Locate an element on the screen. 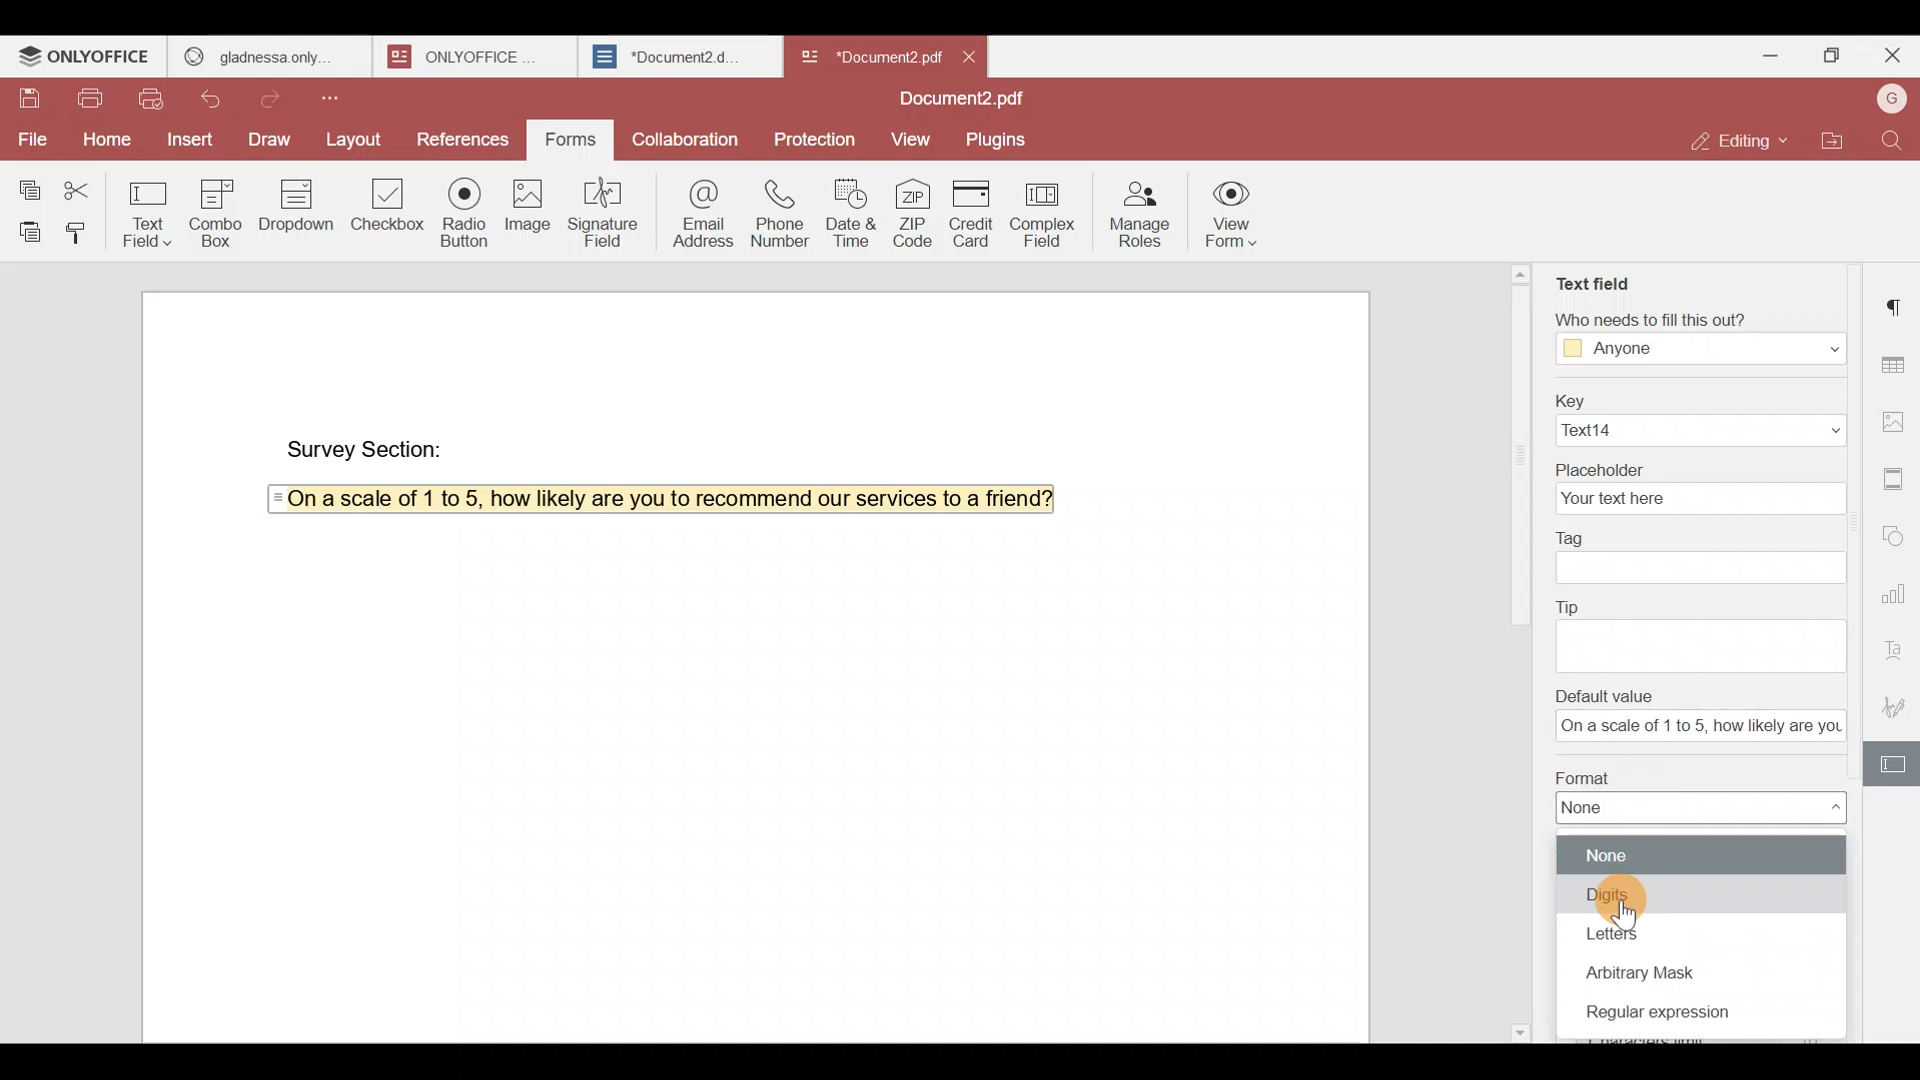 The height and width of the screenshot is (1080, 1920). Default value is located at coordinates (1704, 695).